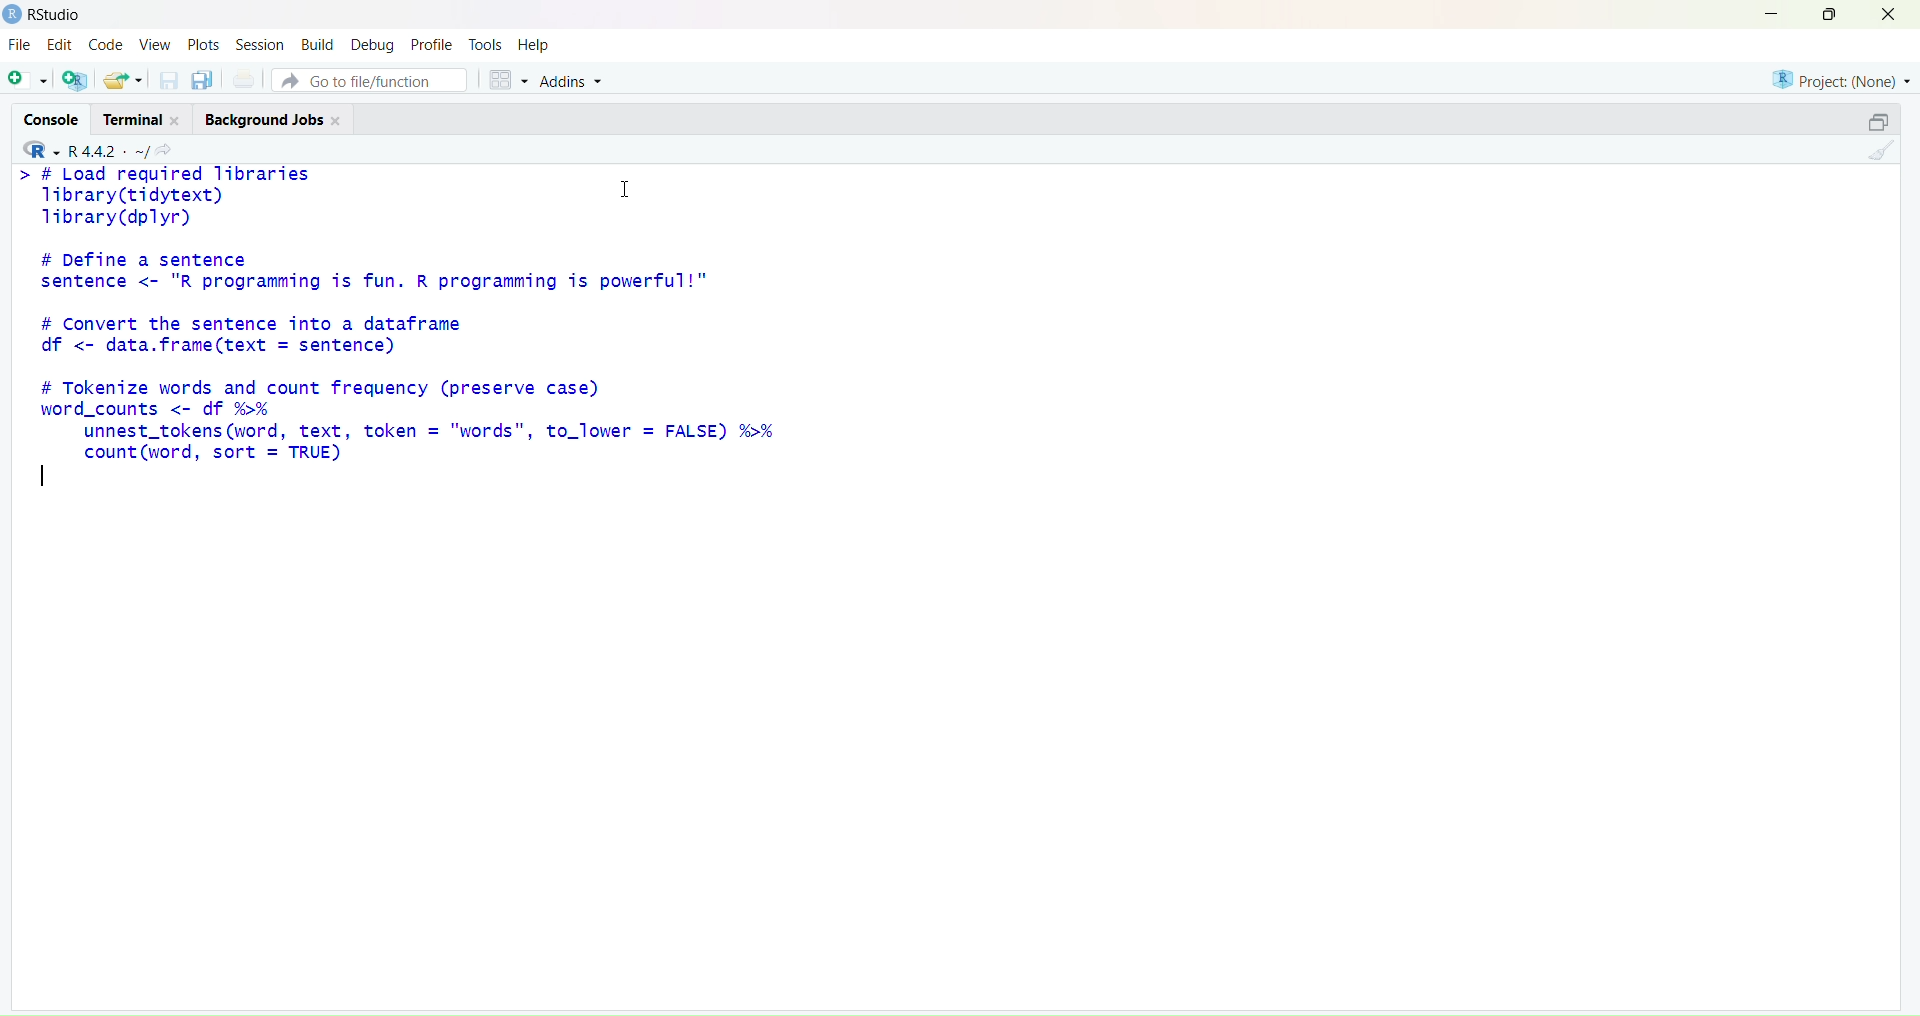  What do you see at coordinates (274, 121) in the screenshot?
I see `background jobs` at bounding box center [274, 121].